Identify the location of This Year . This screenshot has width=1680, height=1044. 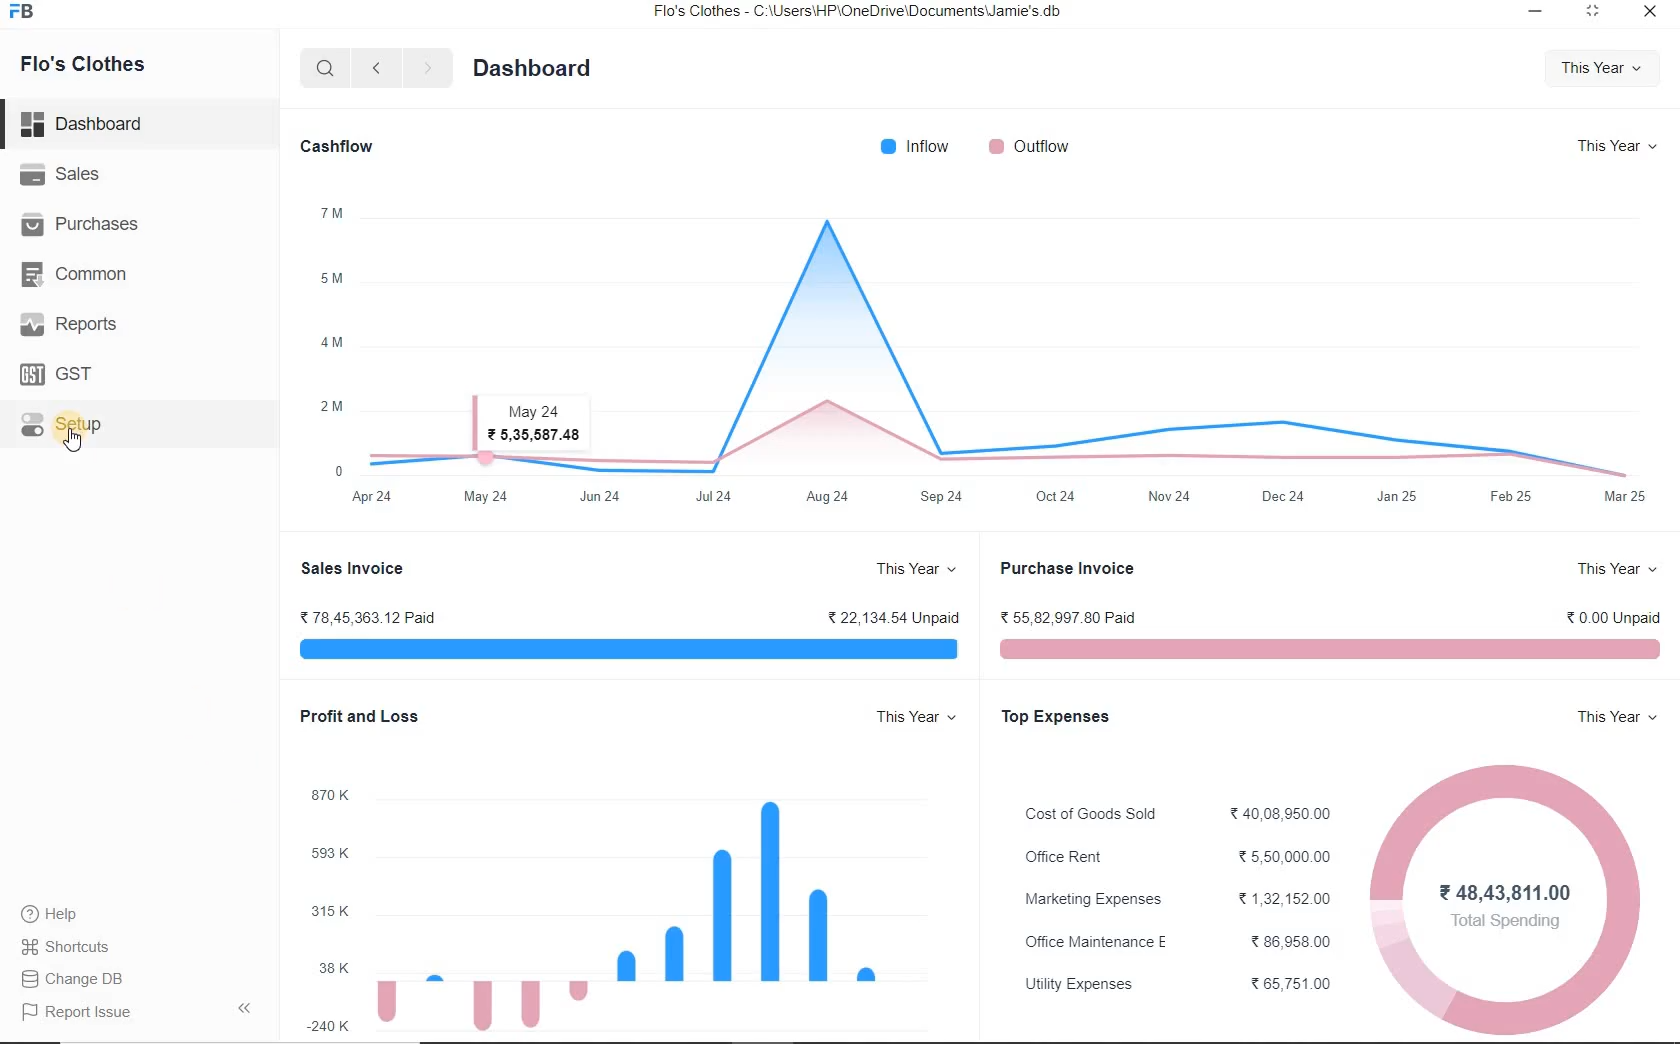
(917, 570).